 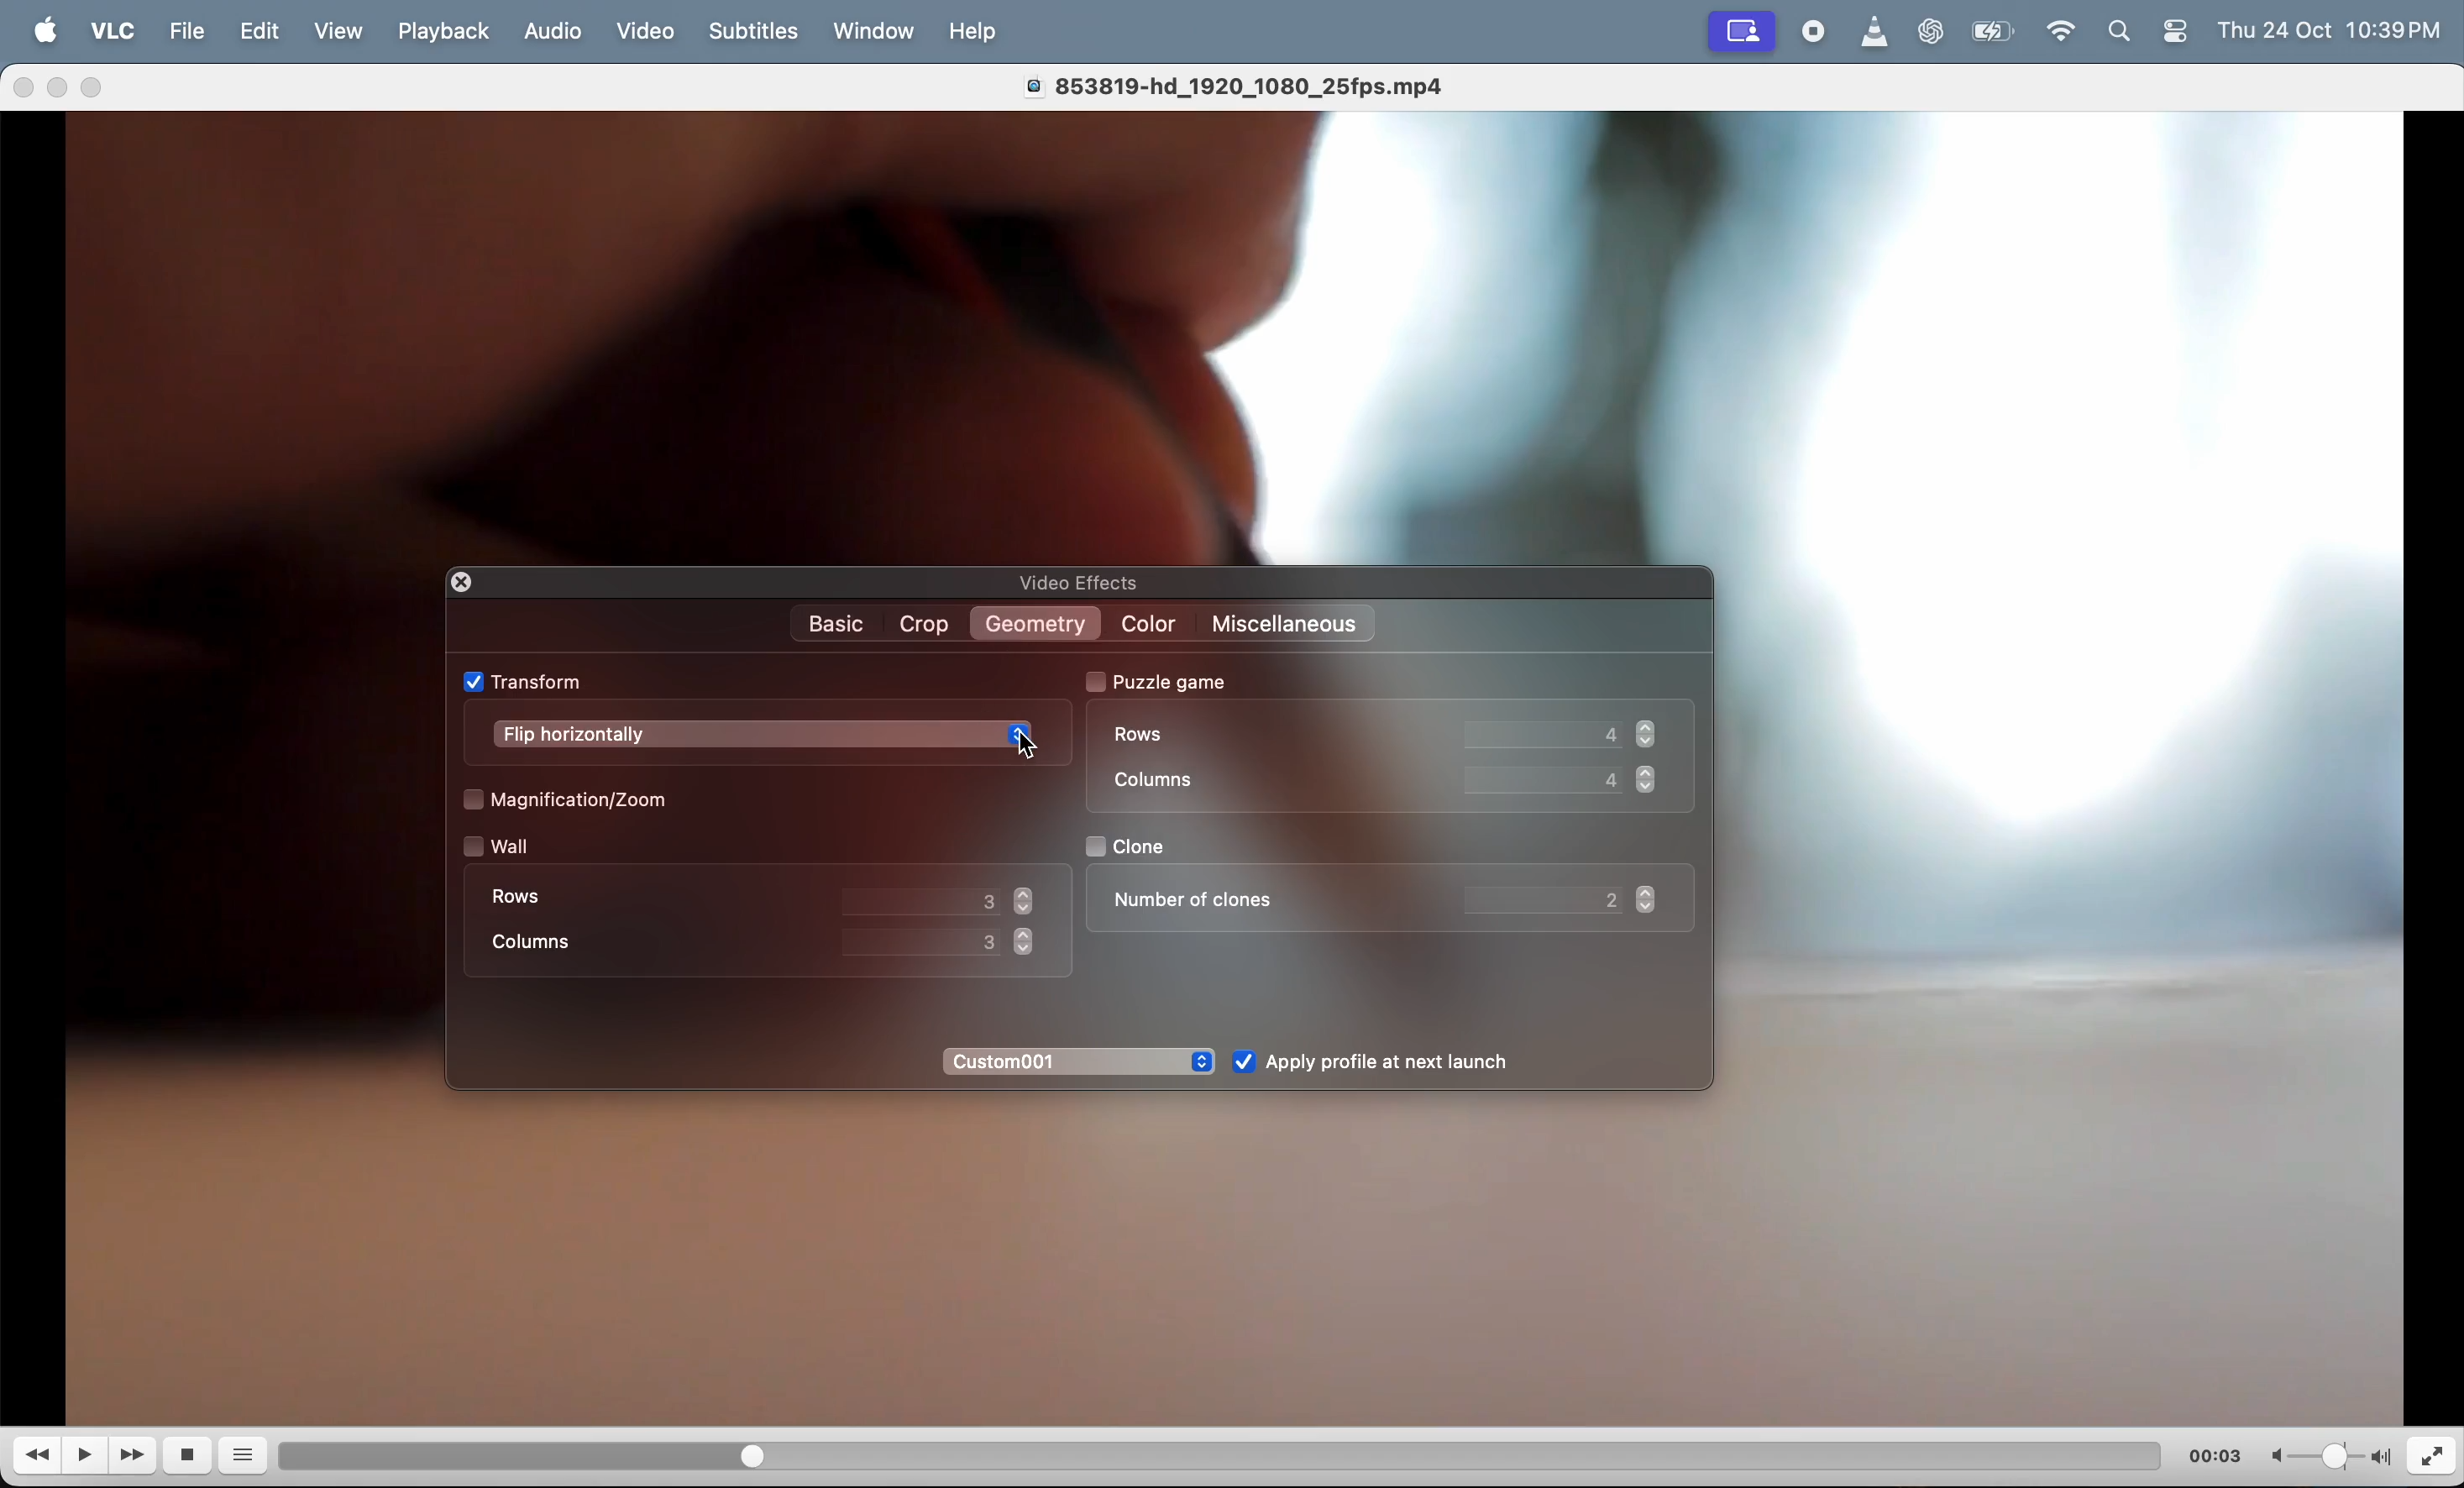 I want to click on value, so click(x=939, y=940).